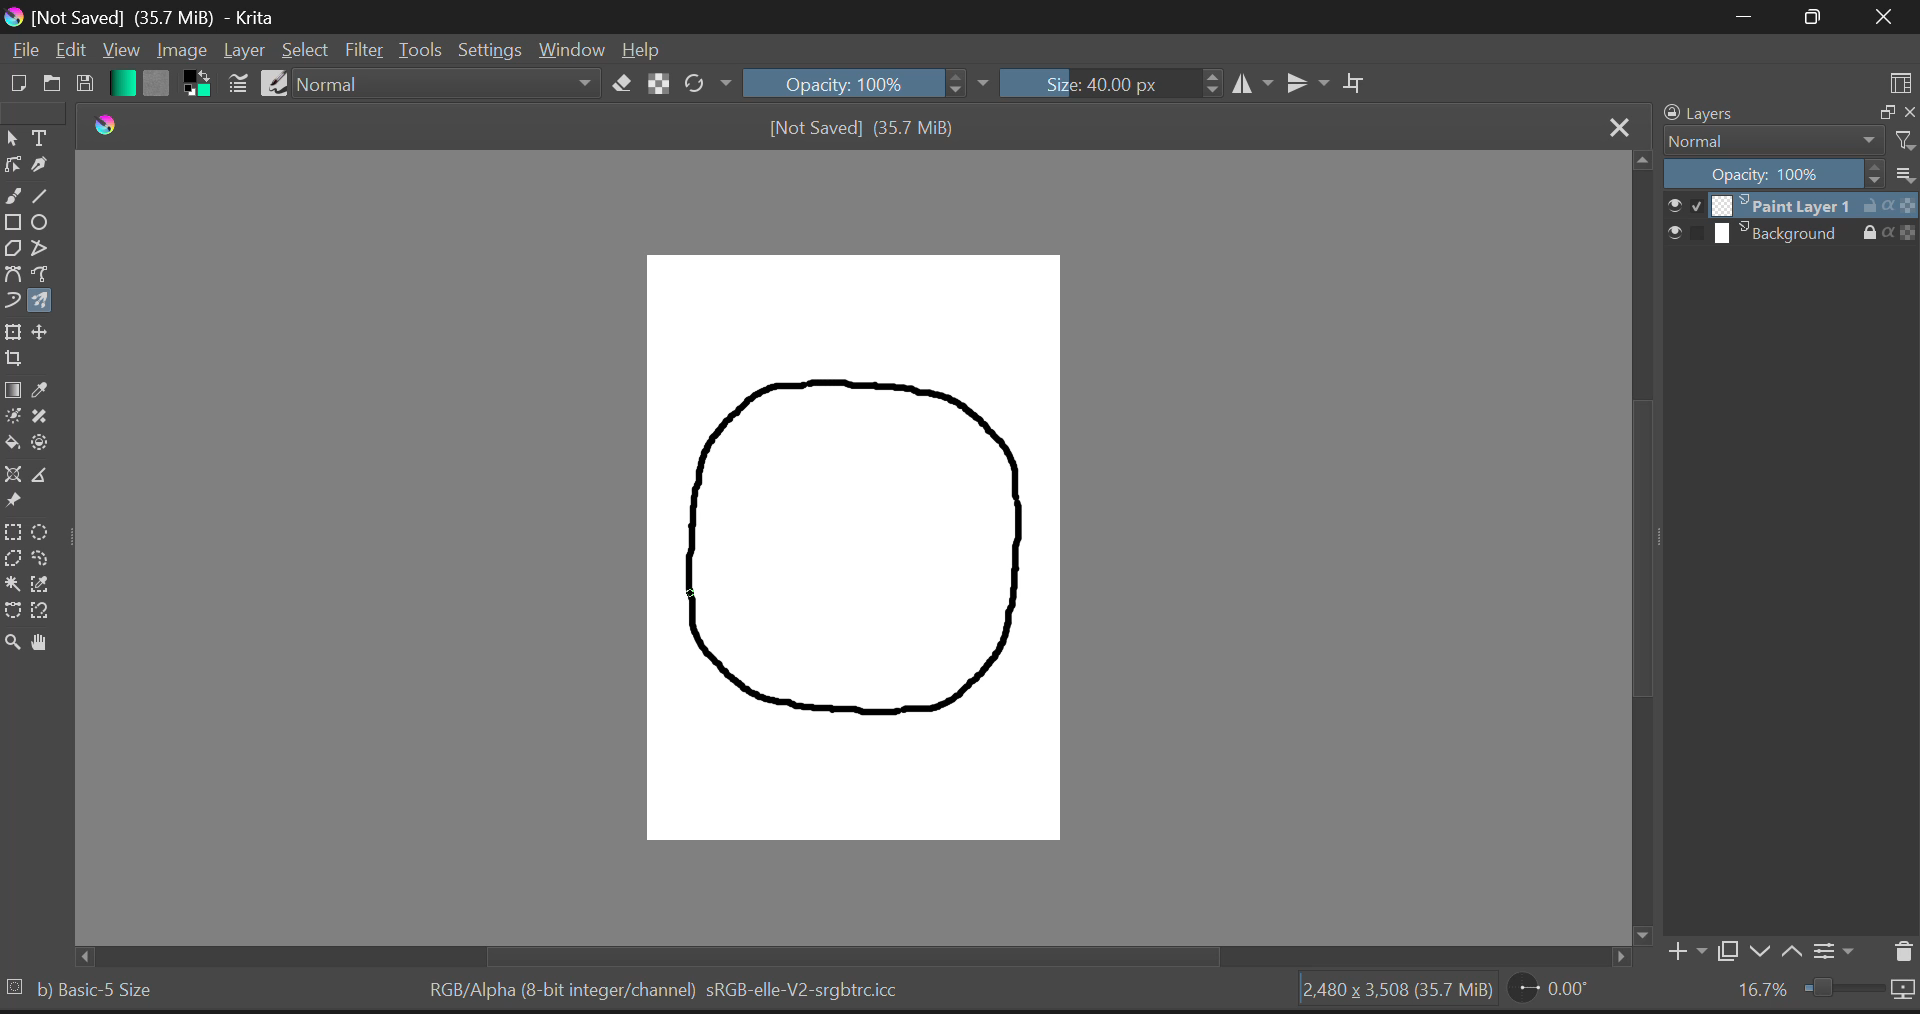 The image size is (1920, 1014). I want to click on close, so click(1908, 113).